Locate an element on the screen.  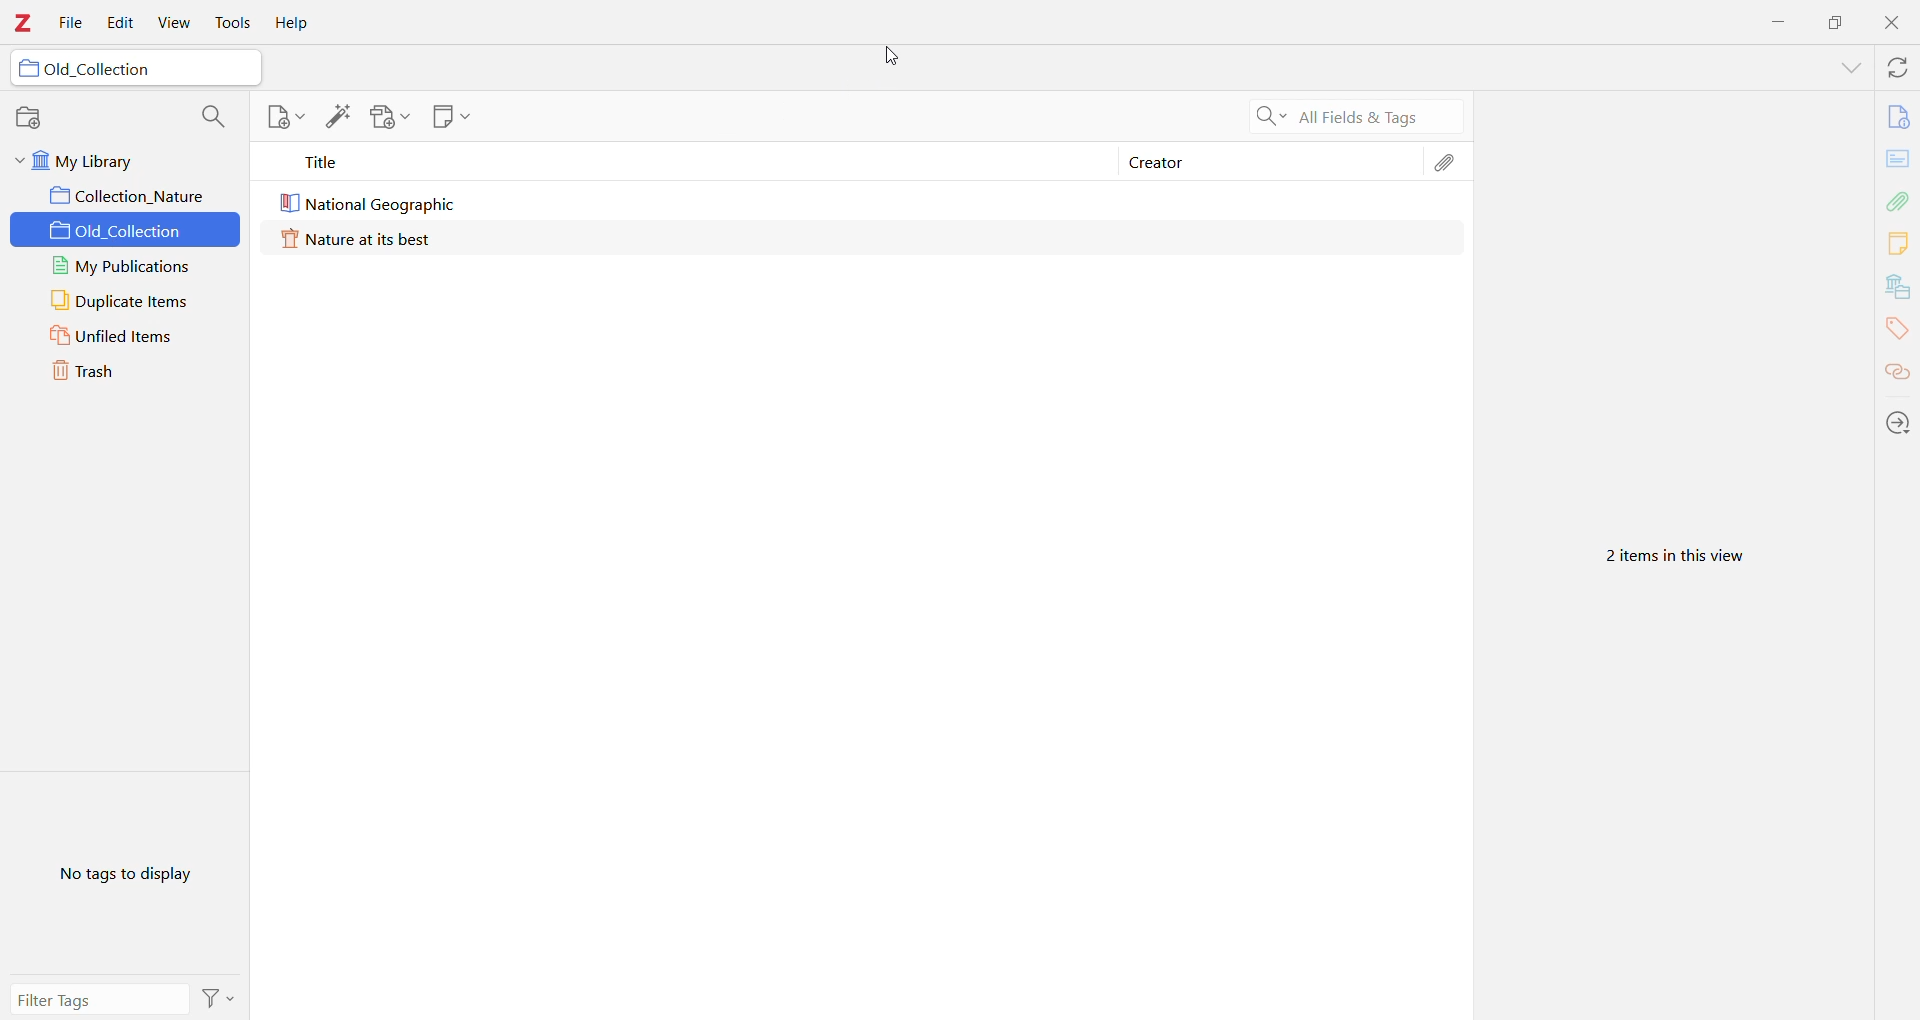
Help is located at coordinates (293, 23).